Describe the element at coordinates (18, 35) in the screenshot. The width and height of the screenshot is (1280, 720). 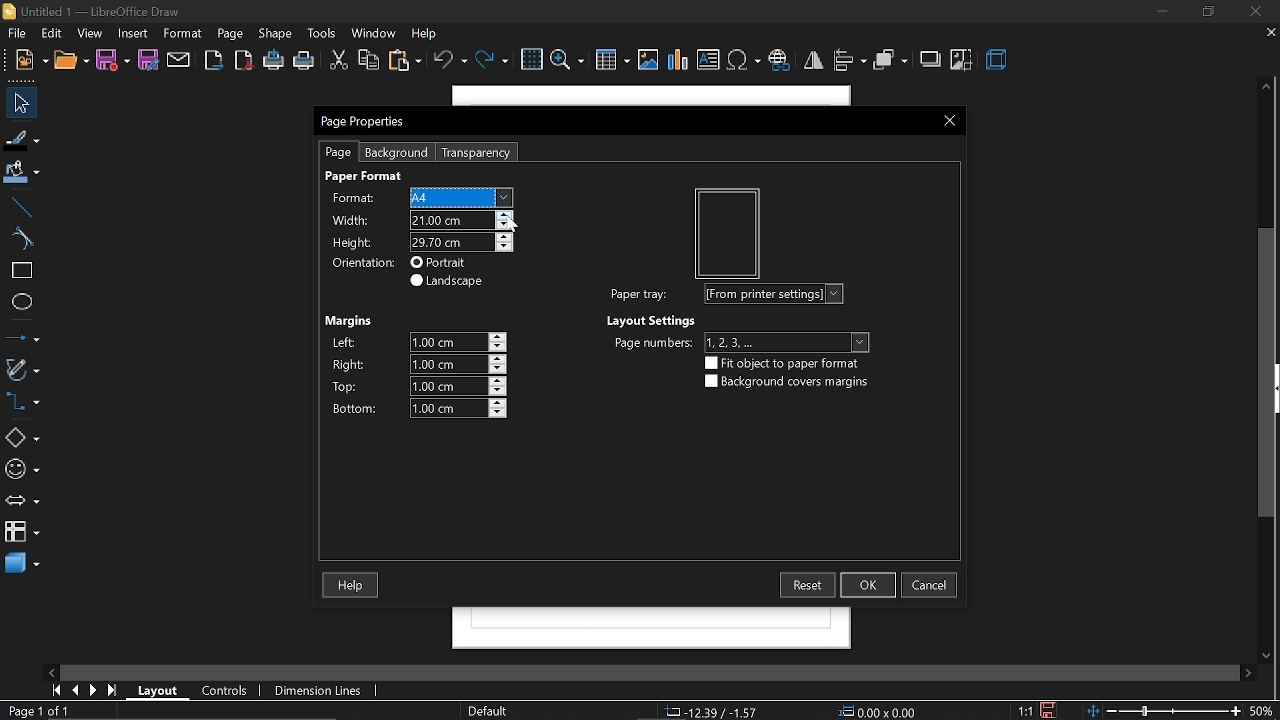
I see `file` at that location.